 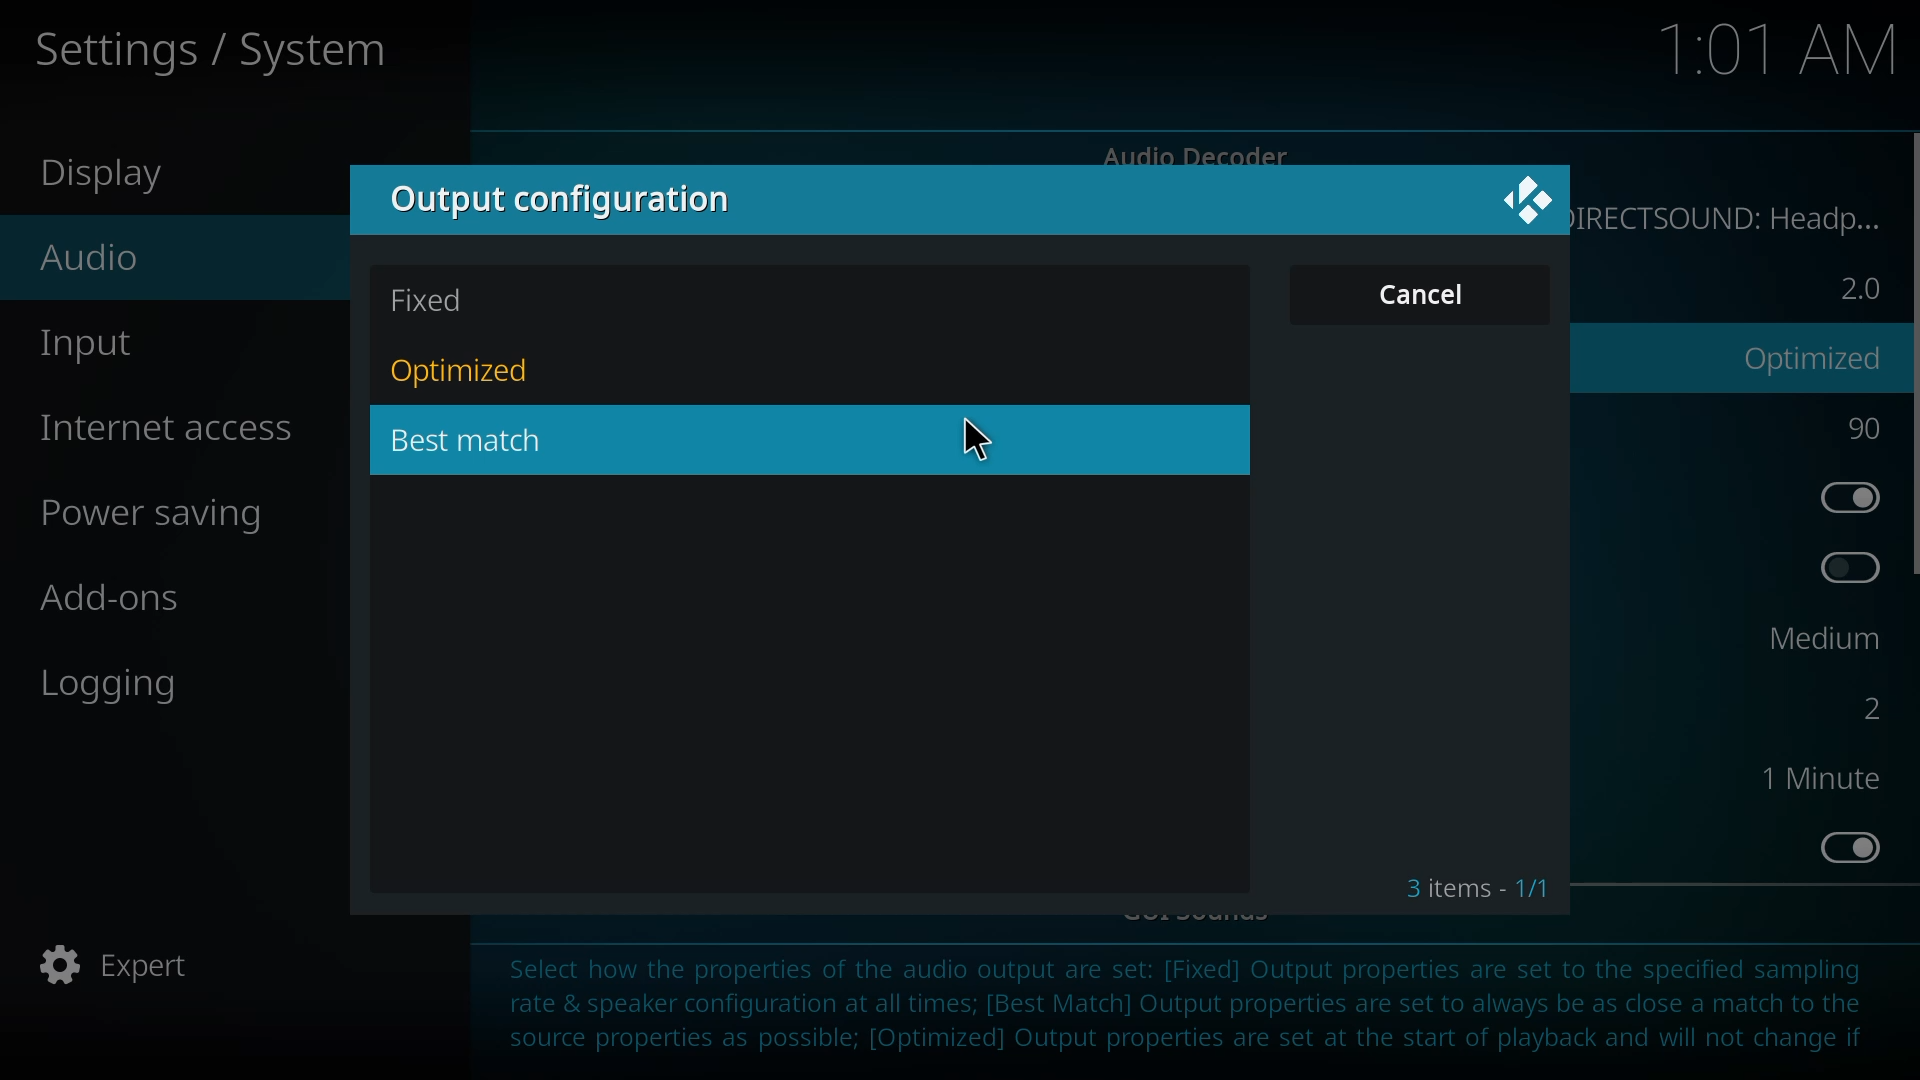 I want to click on optimized, so click(x=463, y=372).